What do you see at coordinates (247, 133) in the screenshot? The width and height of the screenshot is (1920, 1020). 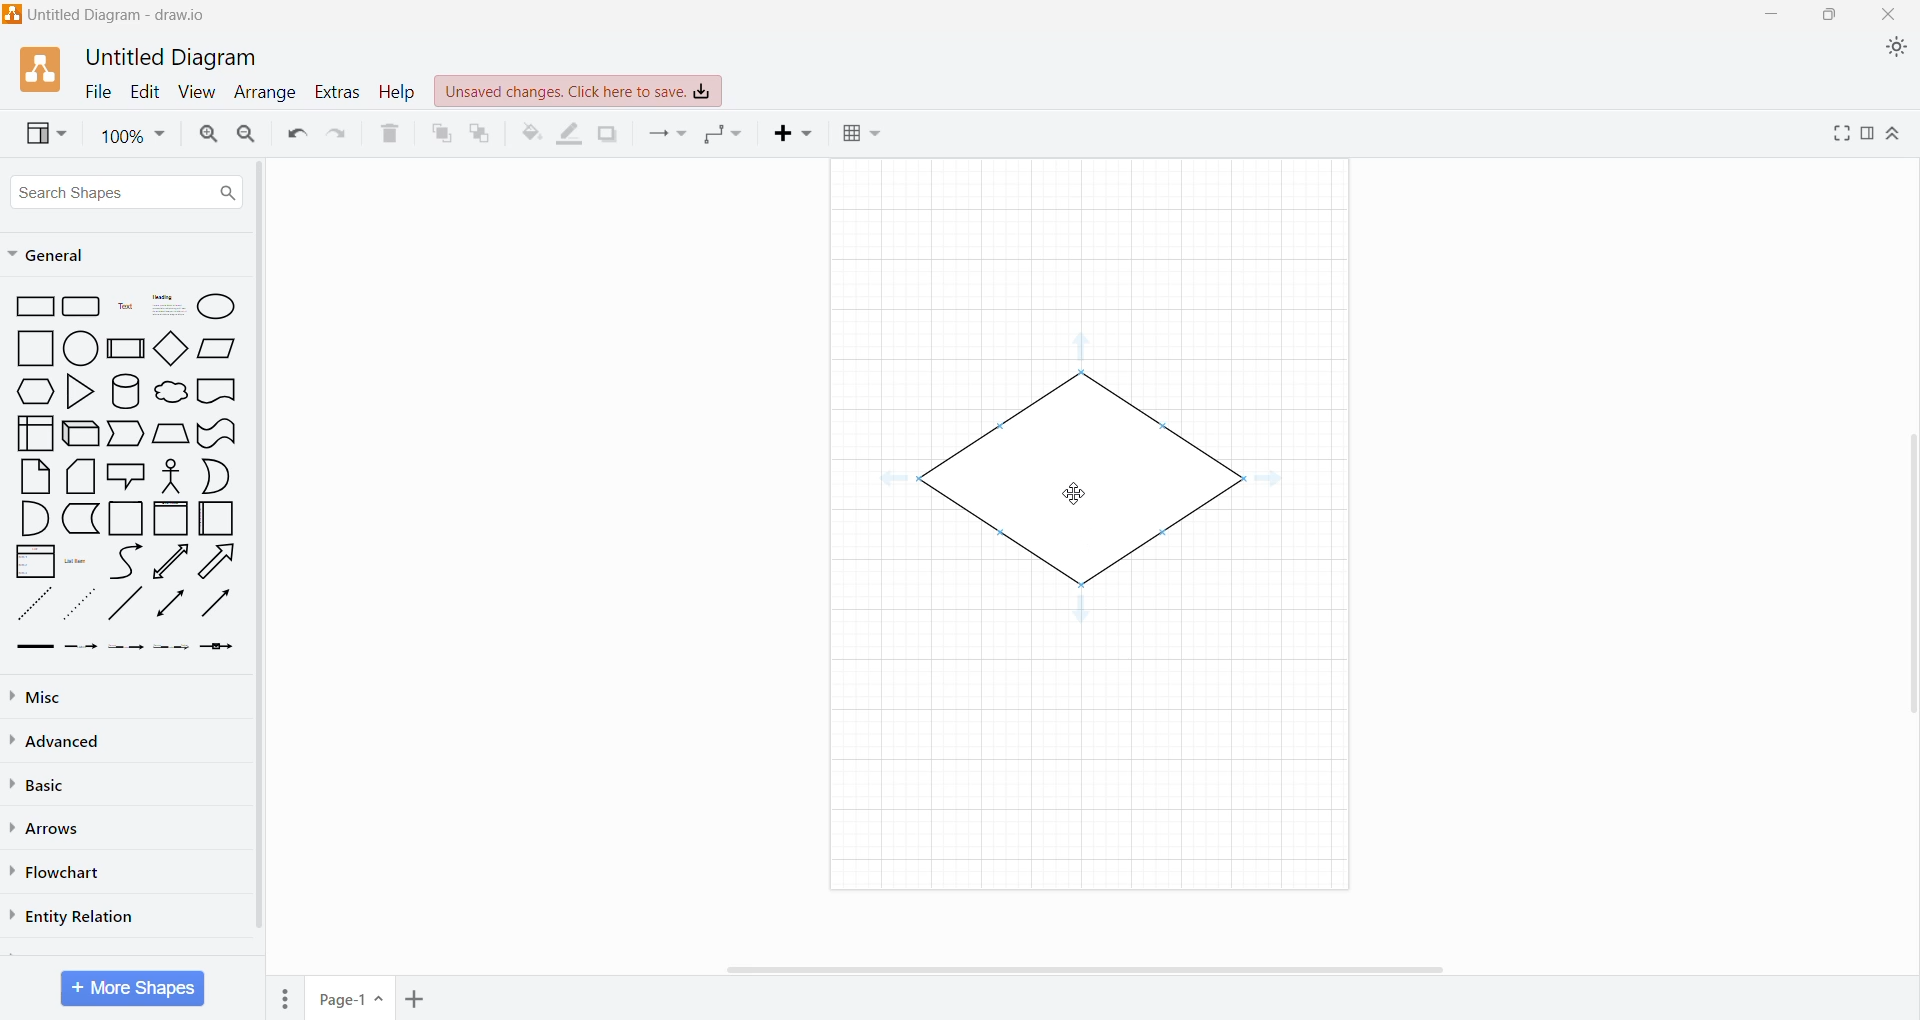 I see `Zoom Out` at bounding box center [247, 133].